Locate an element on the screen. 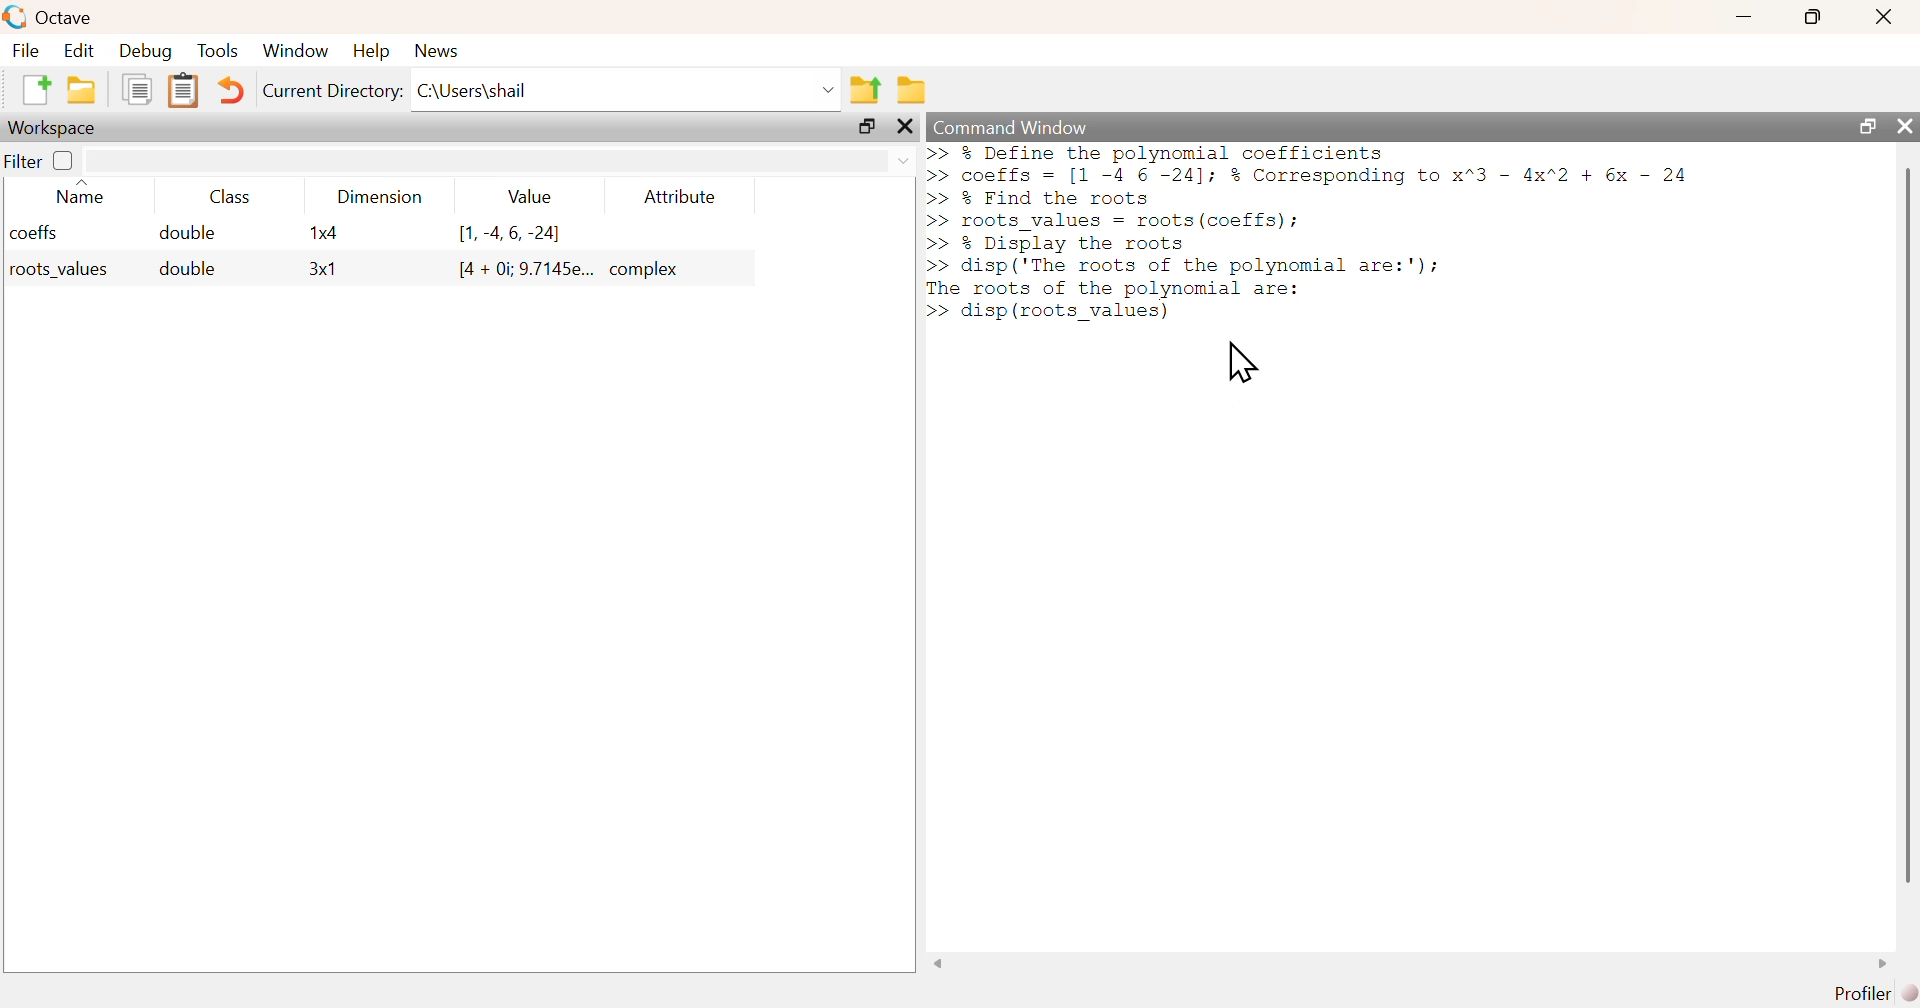  double is located at coordinates (190, 233).